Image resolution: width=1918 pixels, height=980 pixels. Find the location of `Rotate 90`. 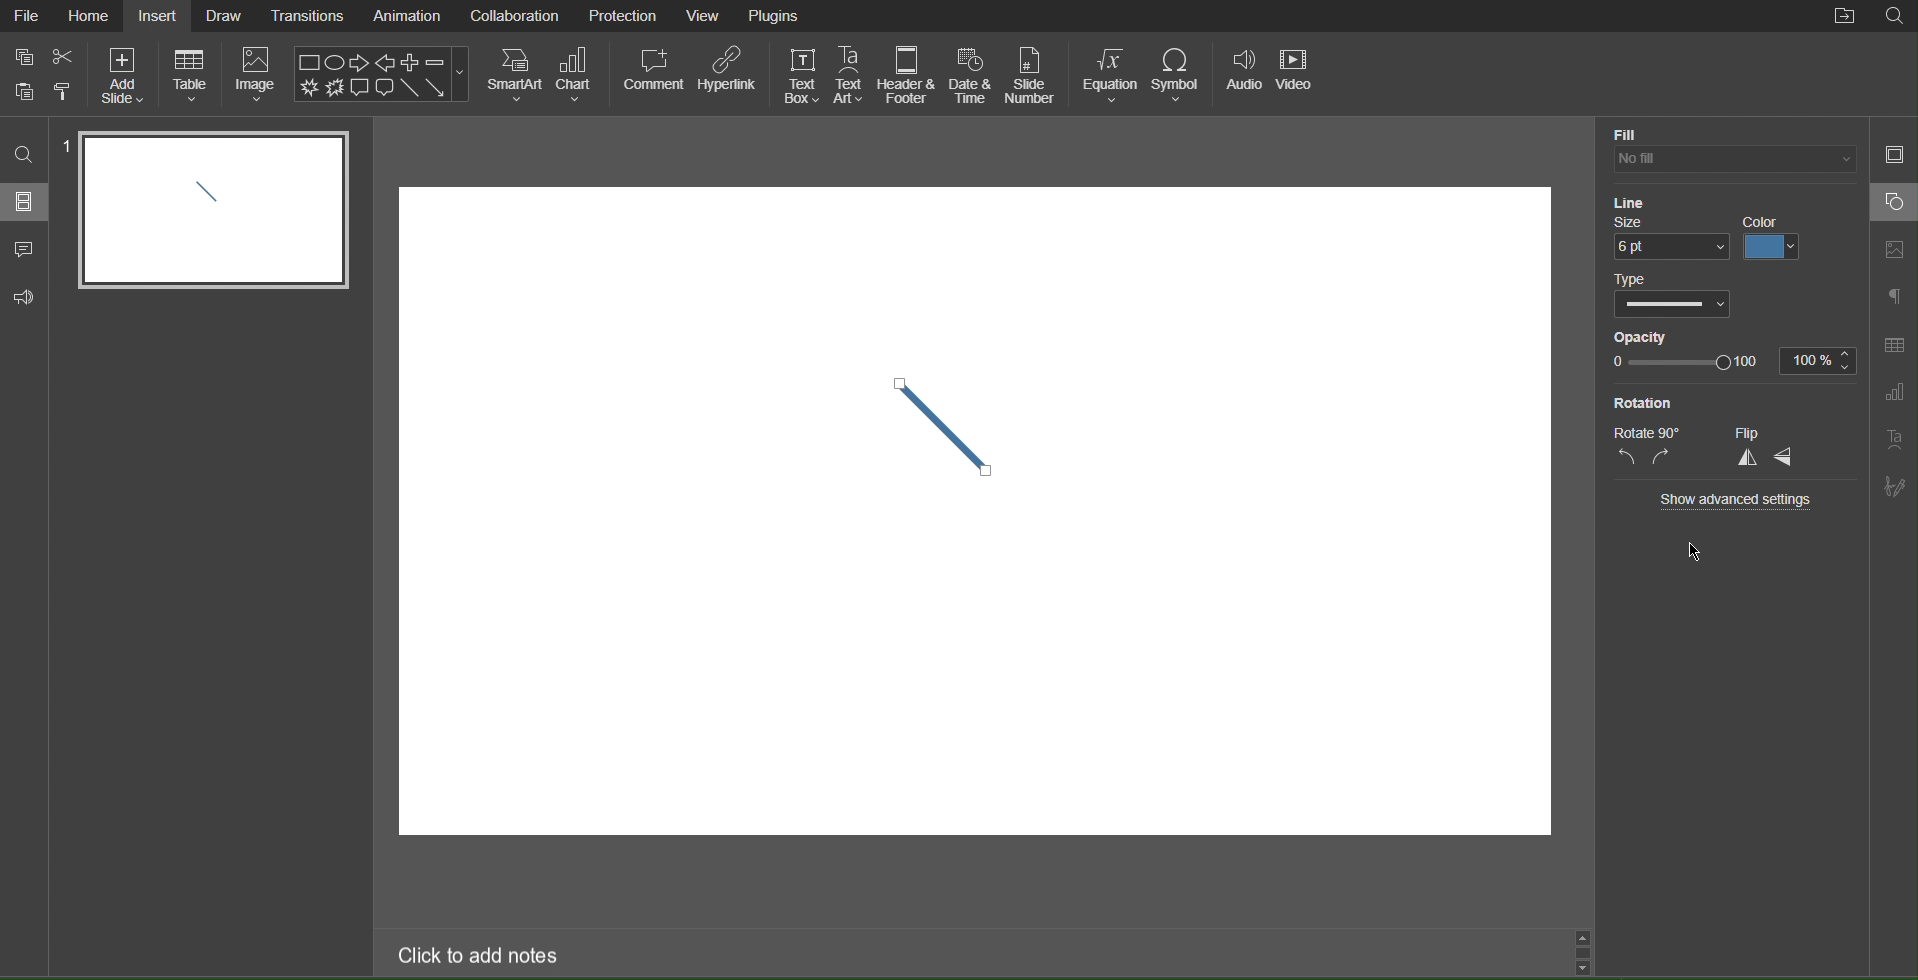

Rotate 90 is located at coordinates (1648, 432).